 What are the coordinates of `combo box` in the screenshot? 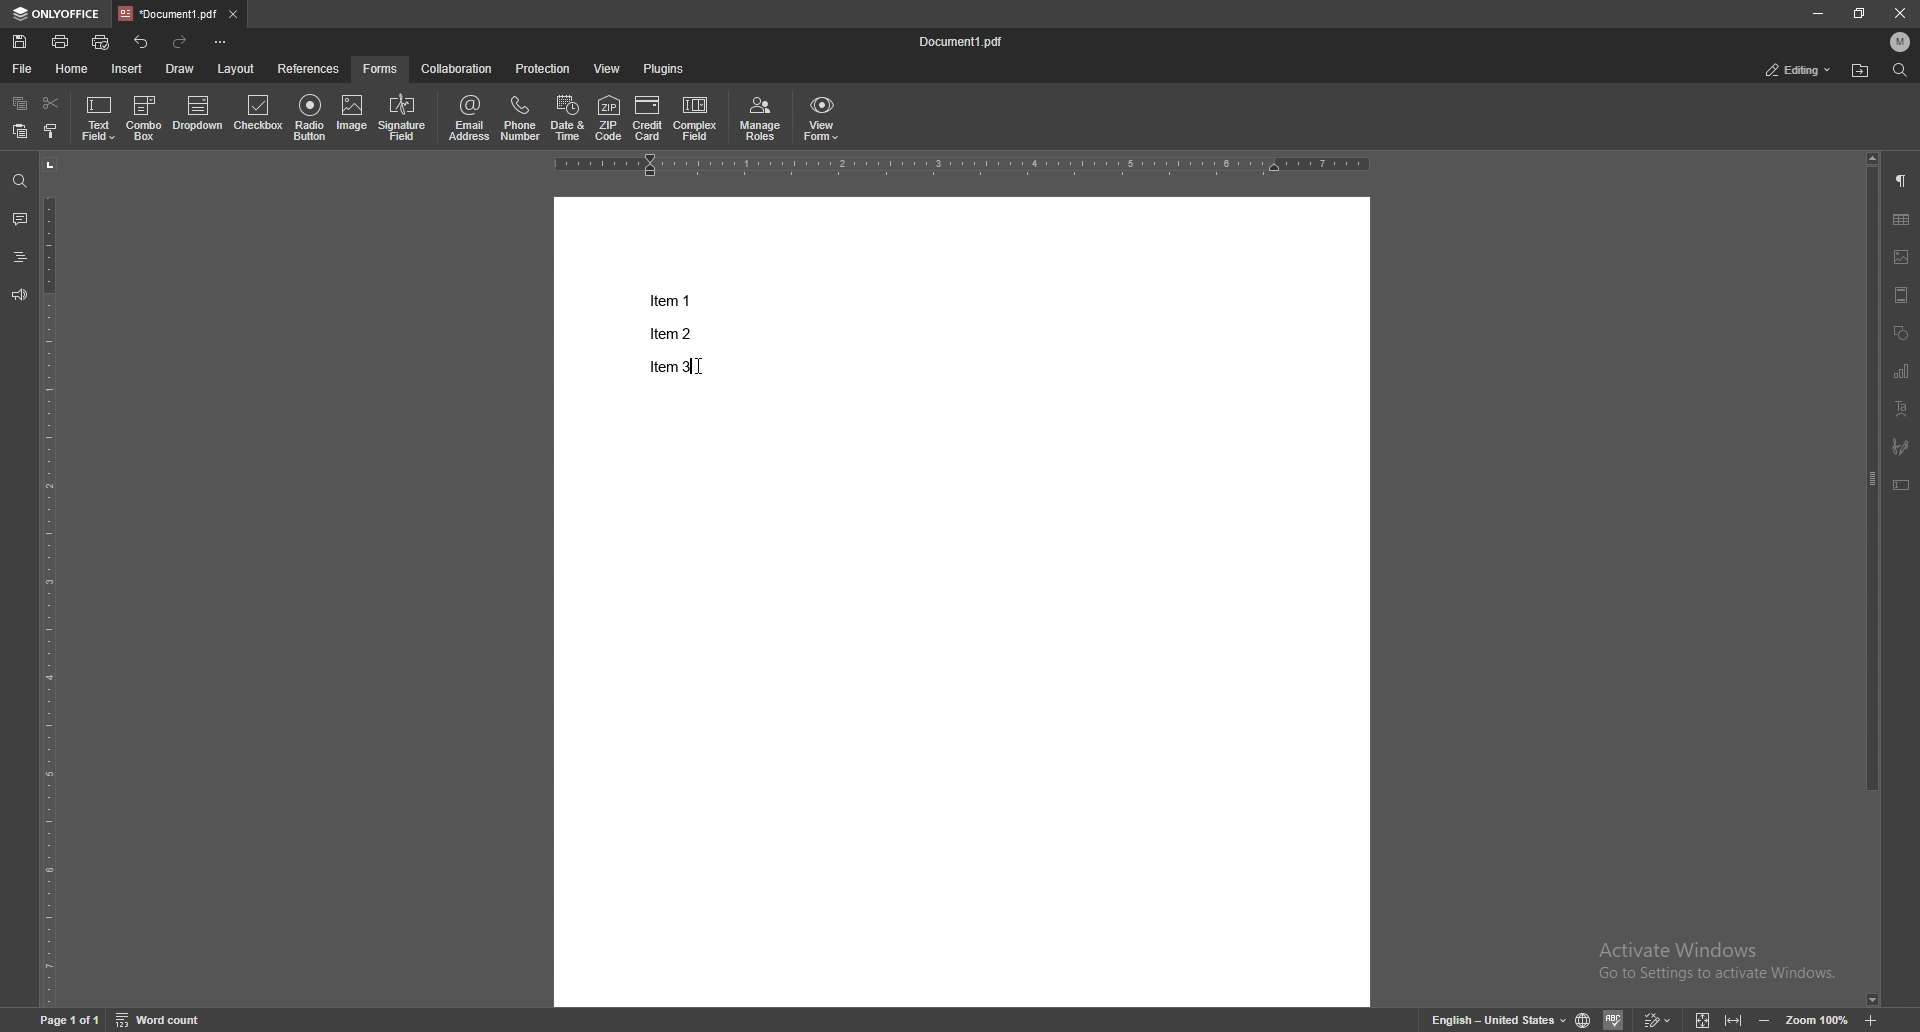 It's located at (144, 119).